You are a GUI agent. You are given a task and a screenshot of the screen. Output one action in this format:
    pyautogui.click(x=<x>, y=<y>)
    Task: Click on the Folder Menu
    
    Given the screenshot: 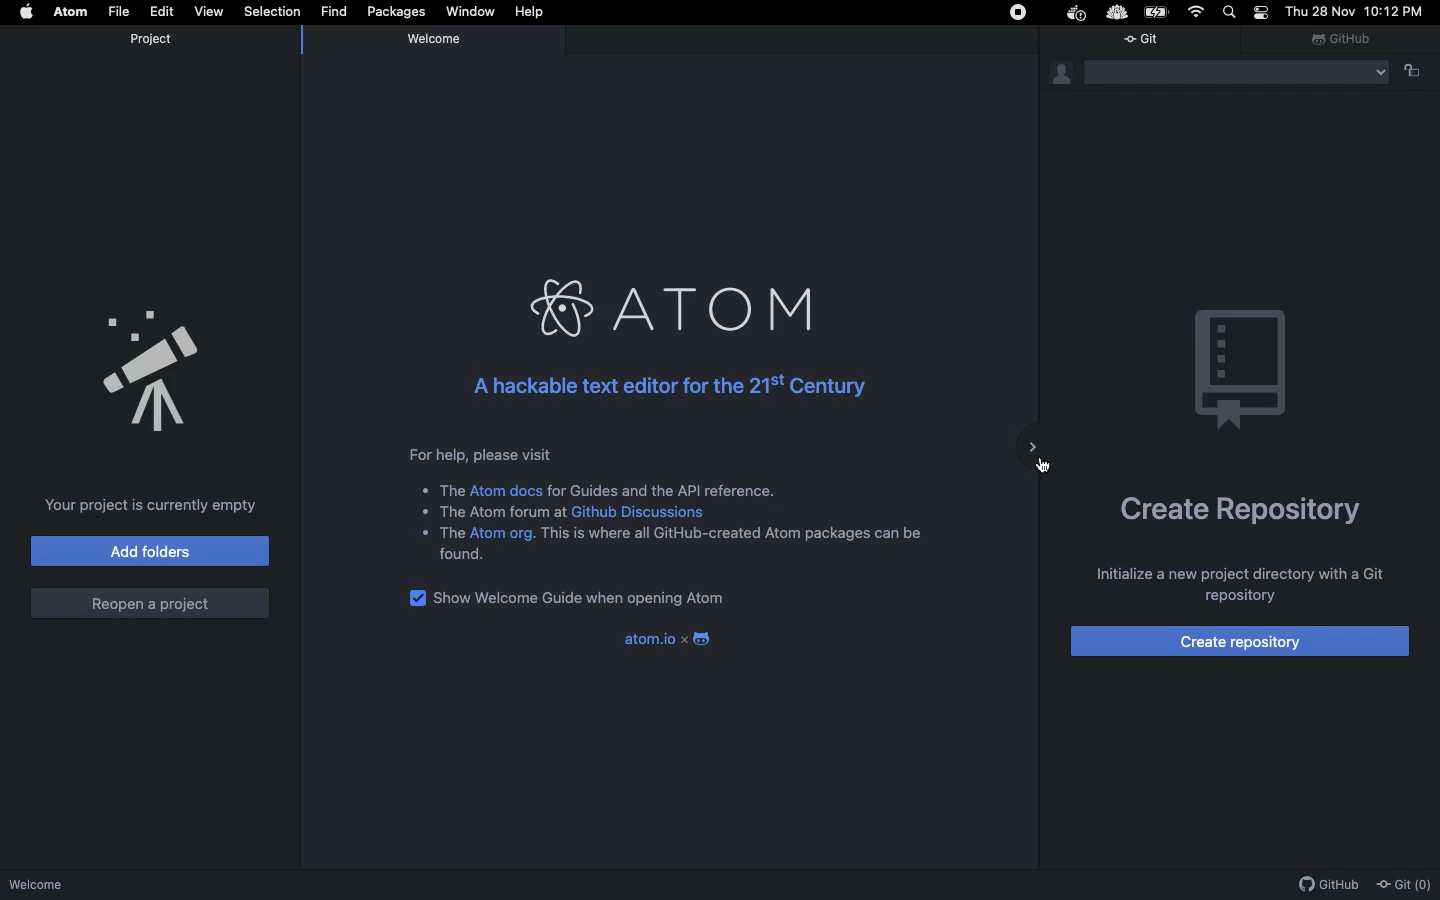 What is the action you would take?
    pyautogui.click(x=1238, y=77)
    